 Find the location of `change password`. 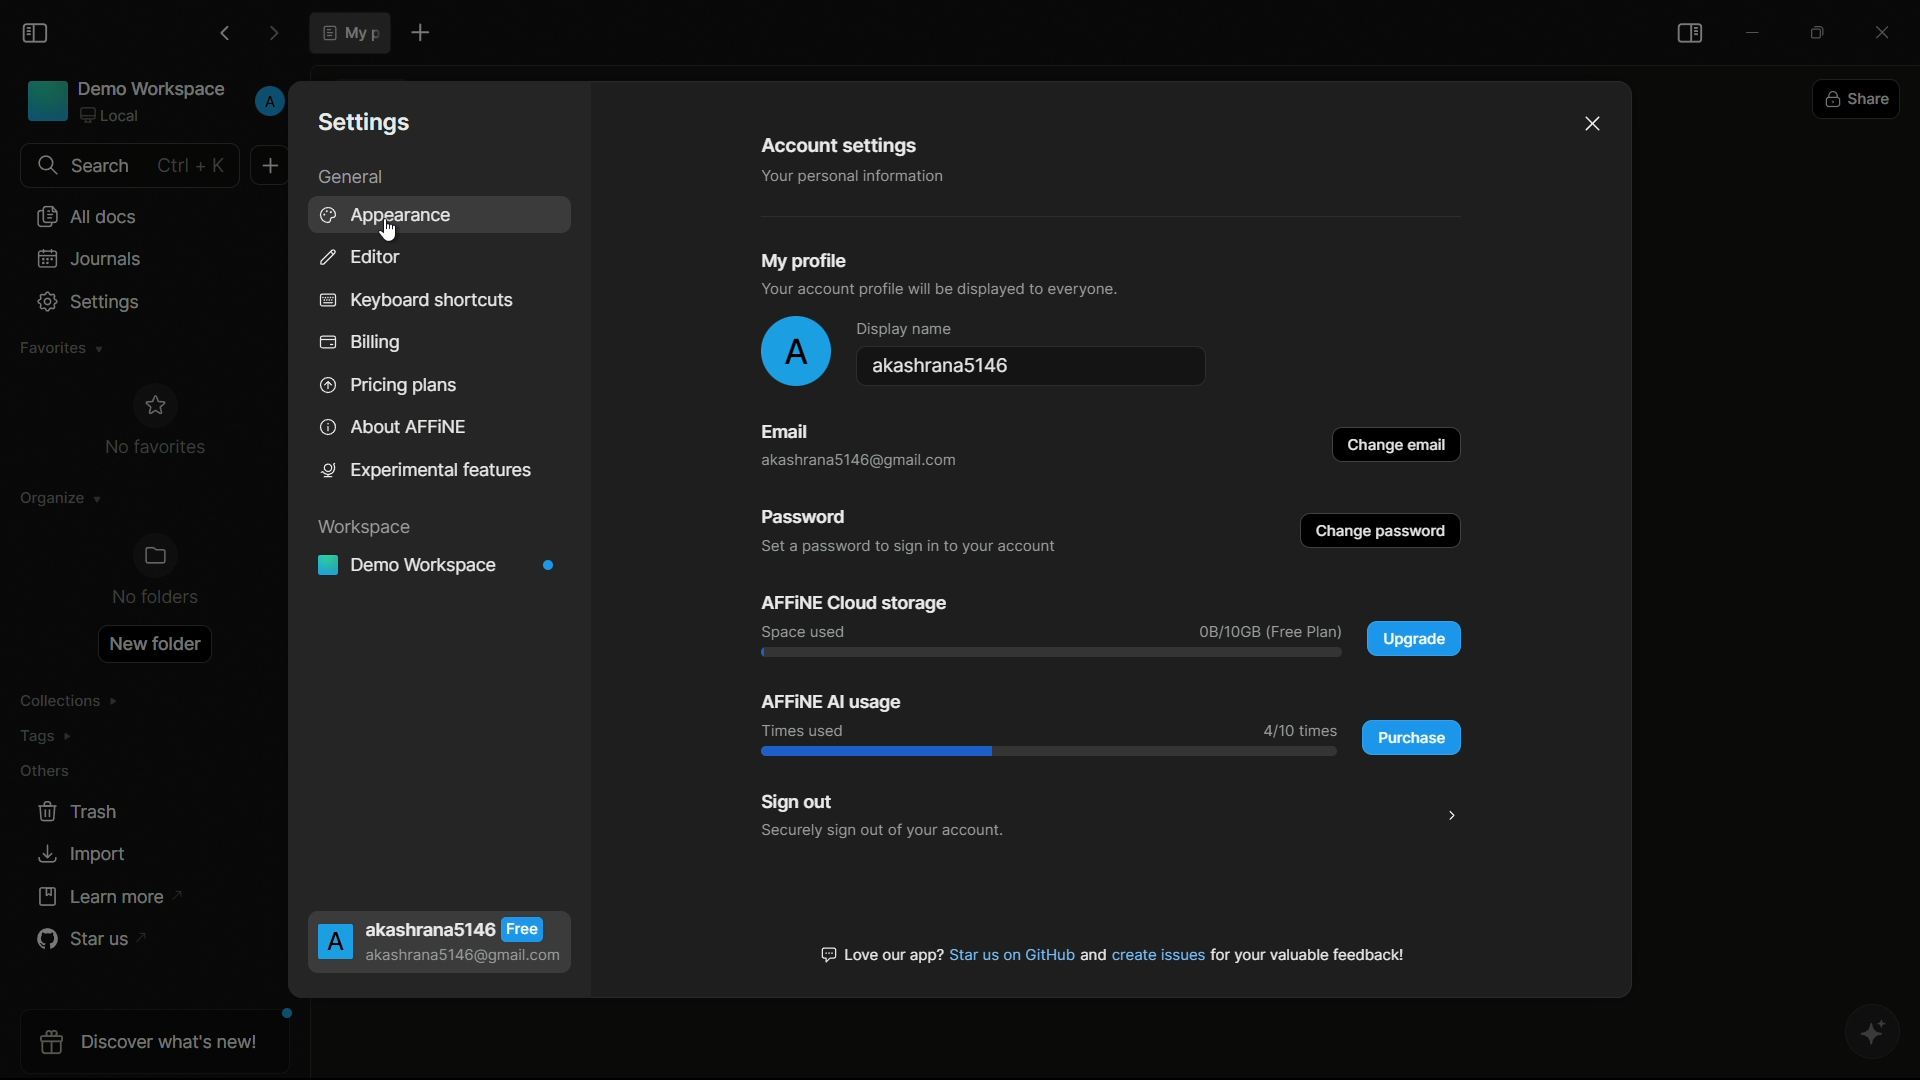

change password is located at coordinates (1382, 532).